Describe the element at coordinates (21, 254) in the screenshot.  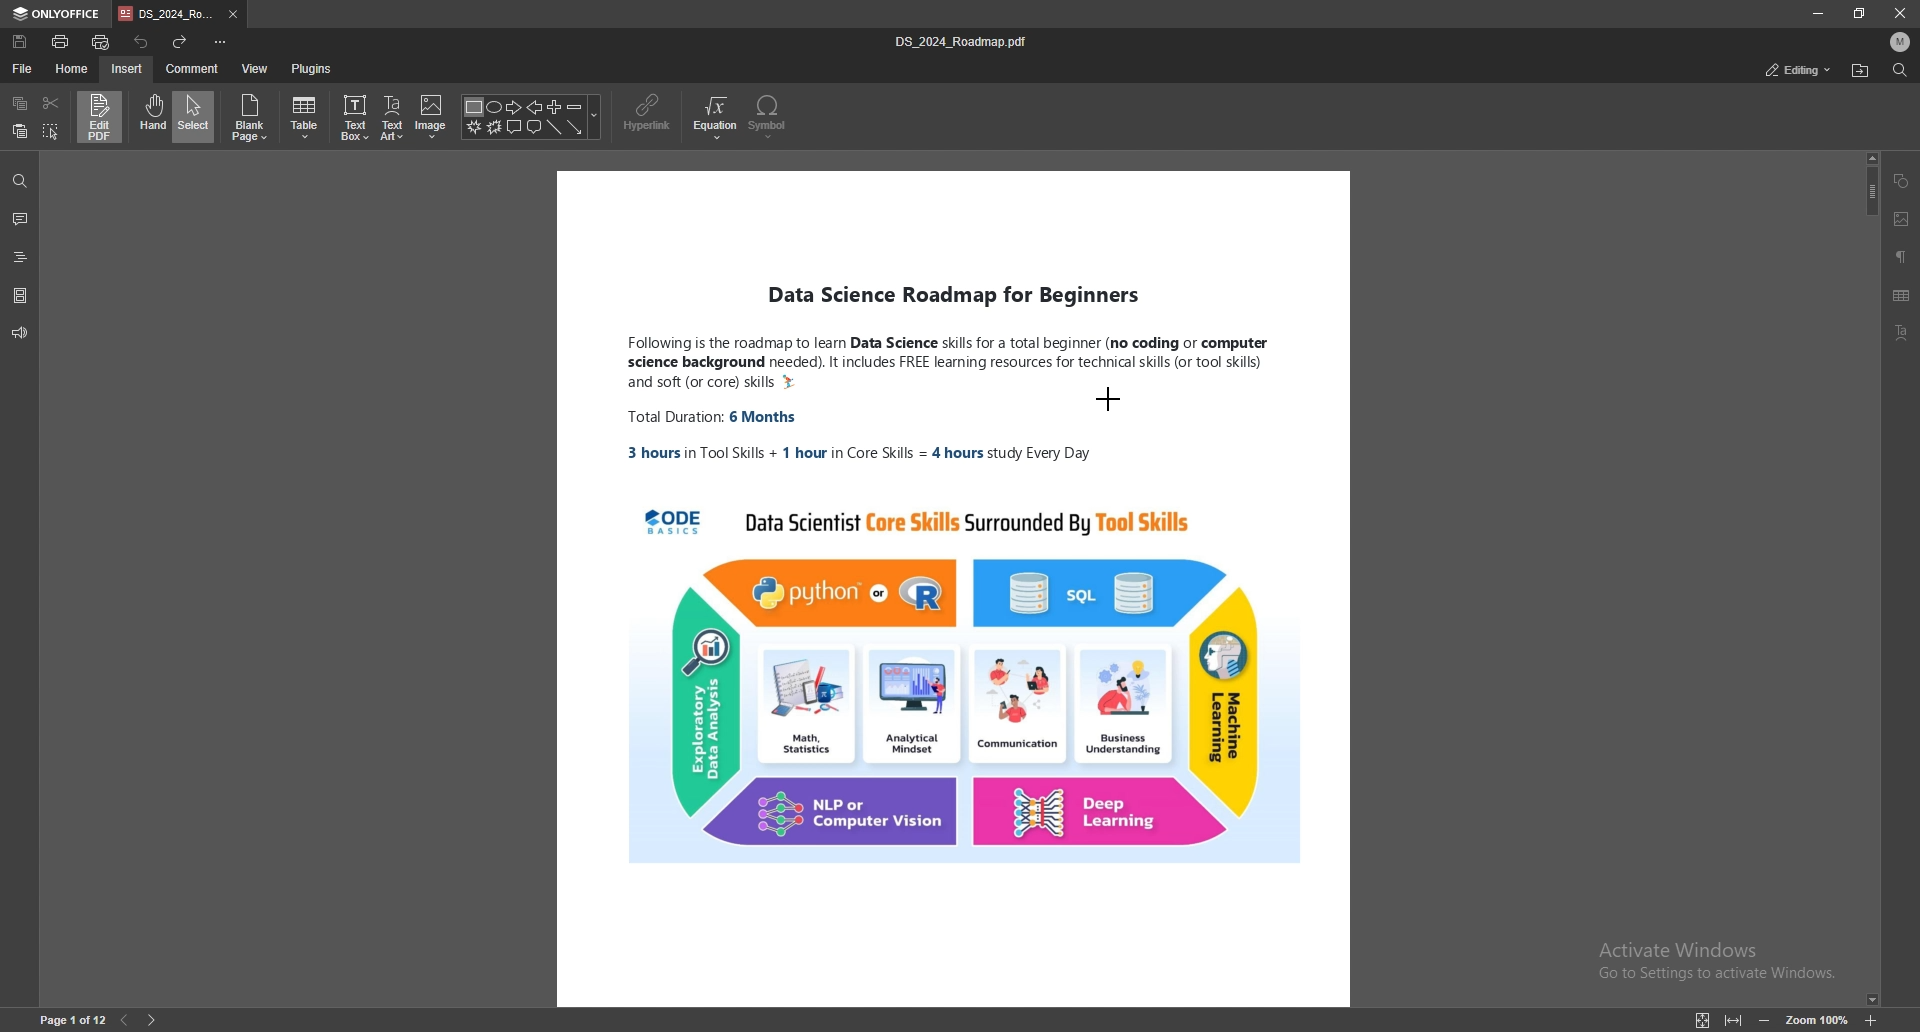
I see `headings` at that location.